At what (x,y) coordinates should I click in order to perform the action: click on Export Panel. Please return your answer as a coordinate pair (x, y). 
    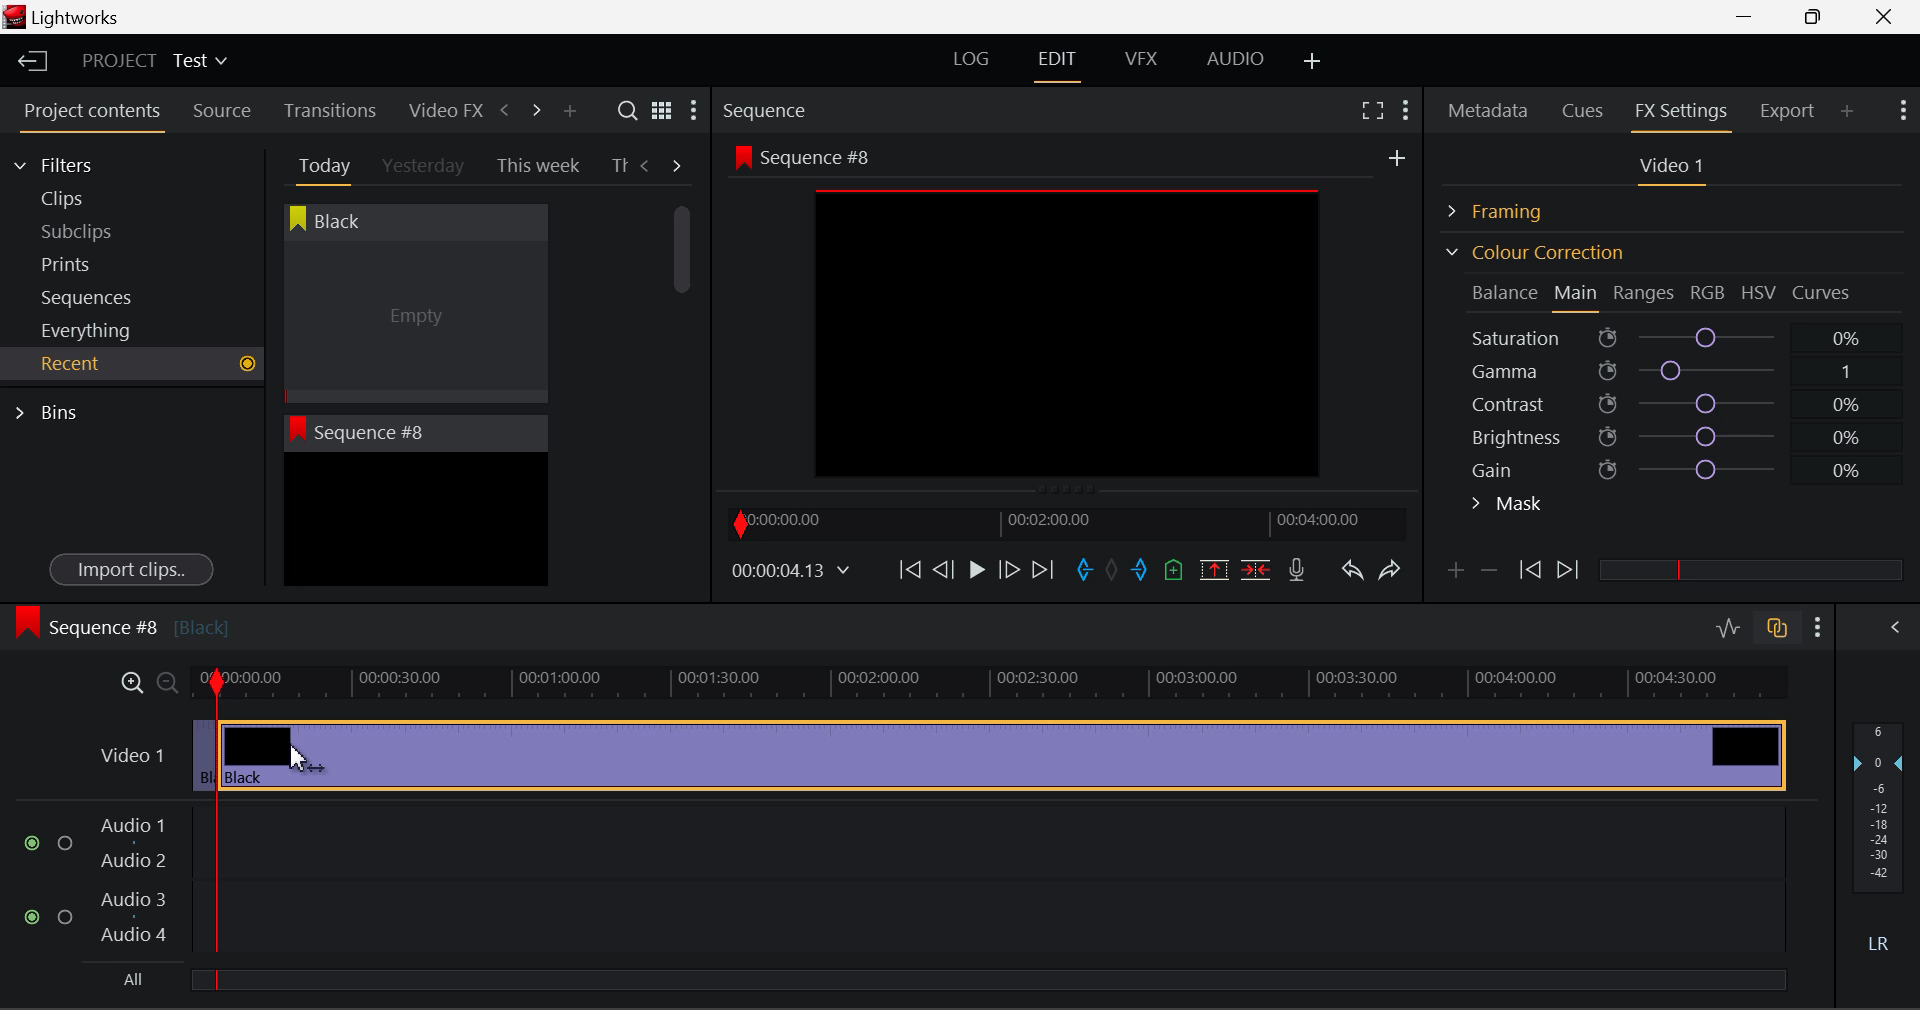
    Looking at the image, I should click on (1790, 110).